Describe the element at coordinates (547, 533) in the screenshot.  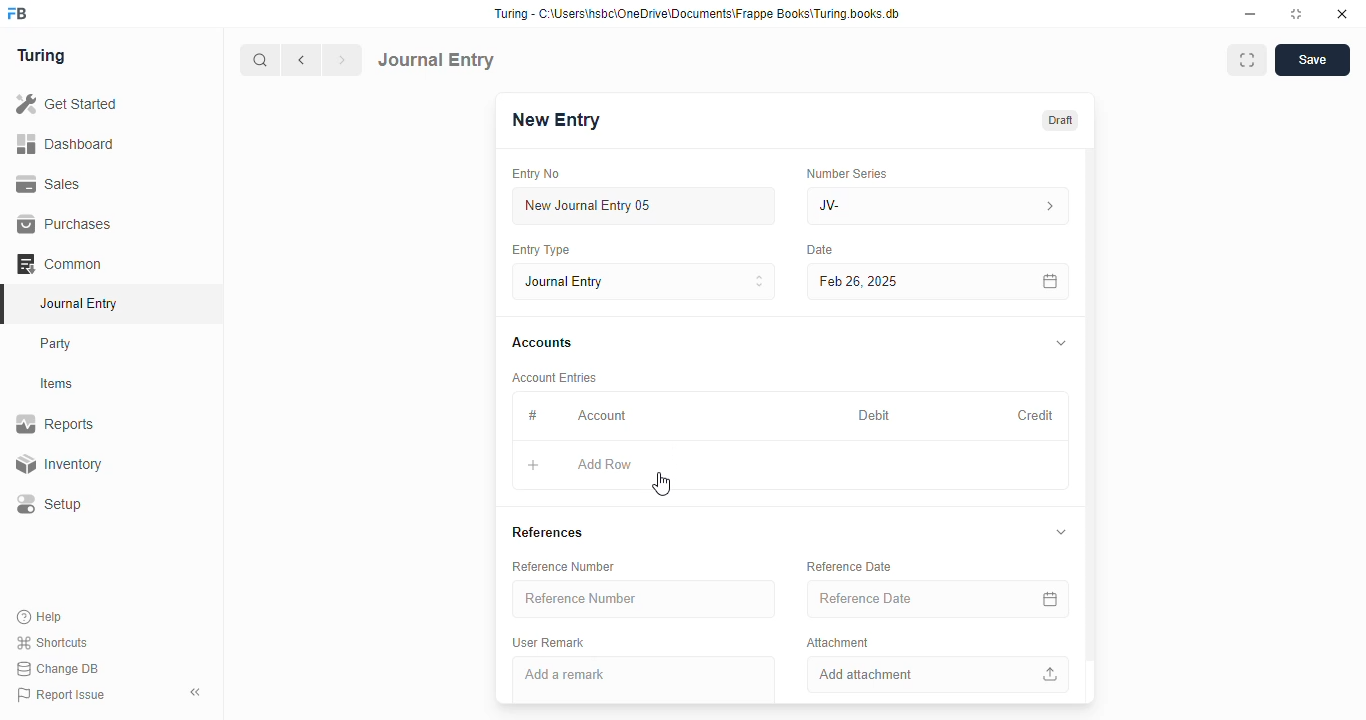
I see `references` at that location.